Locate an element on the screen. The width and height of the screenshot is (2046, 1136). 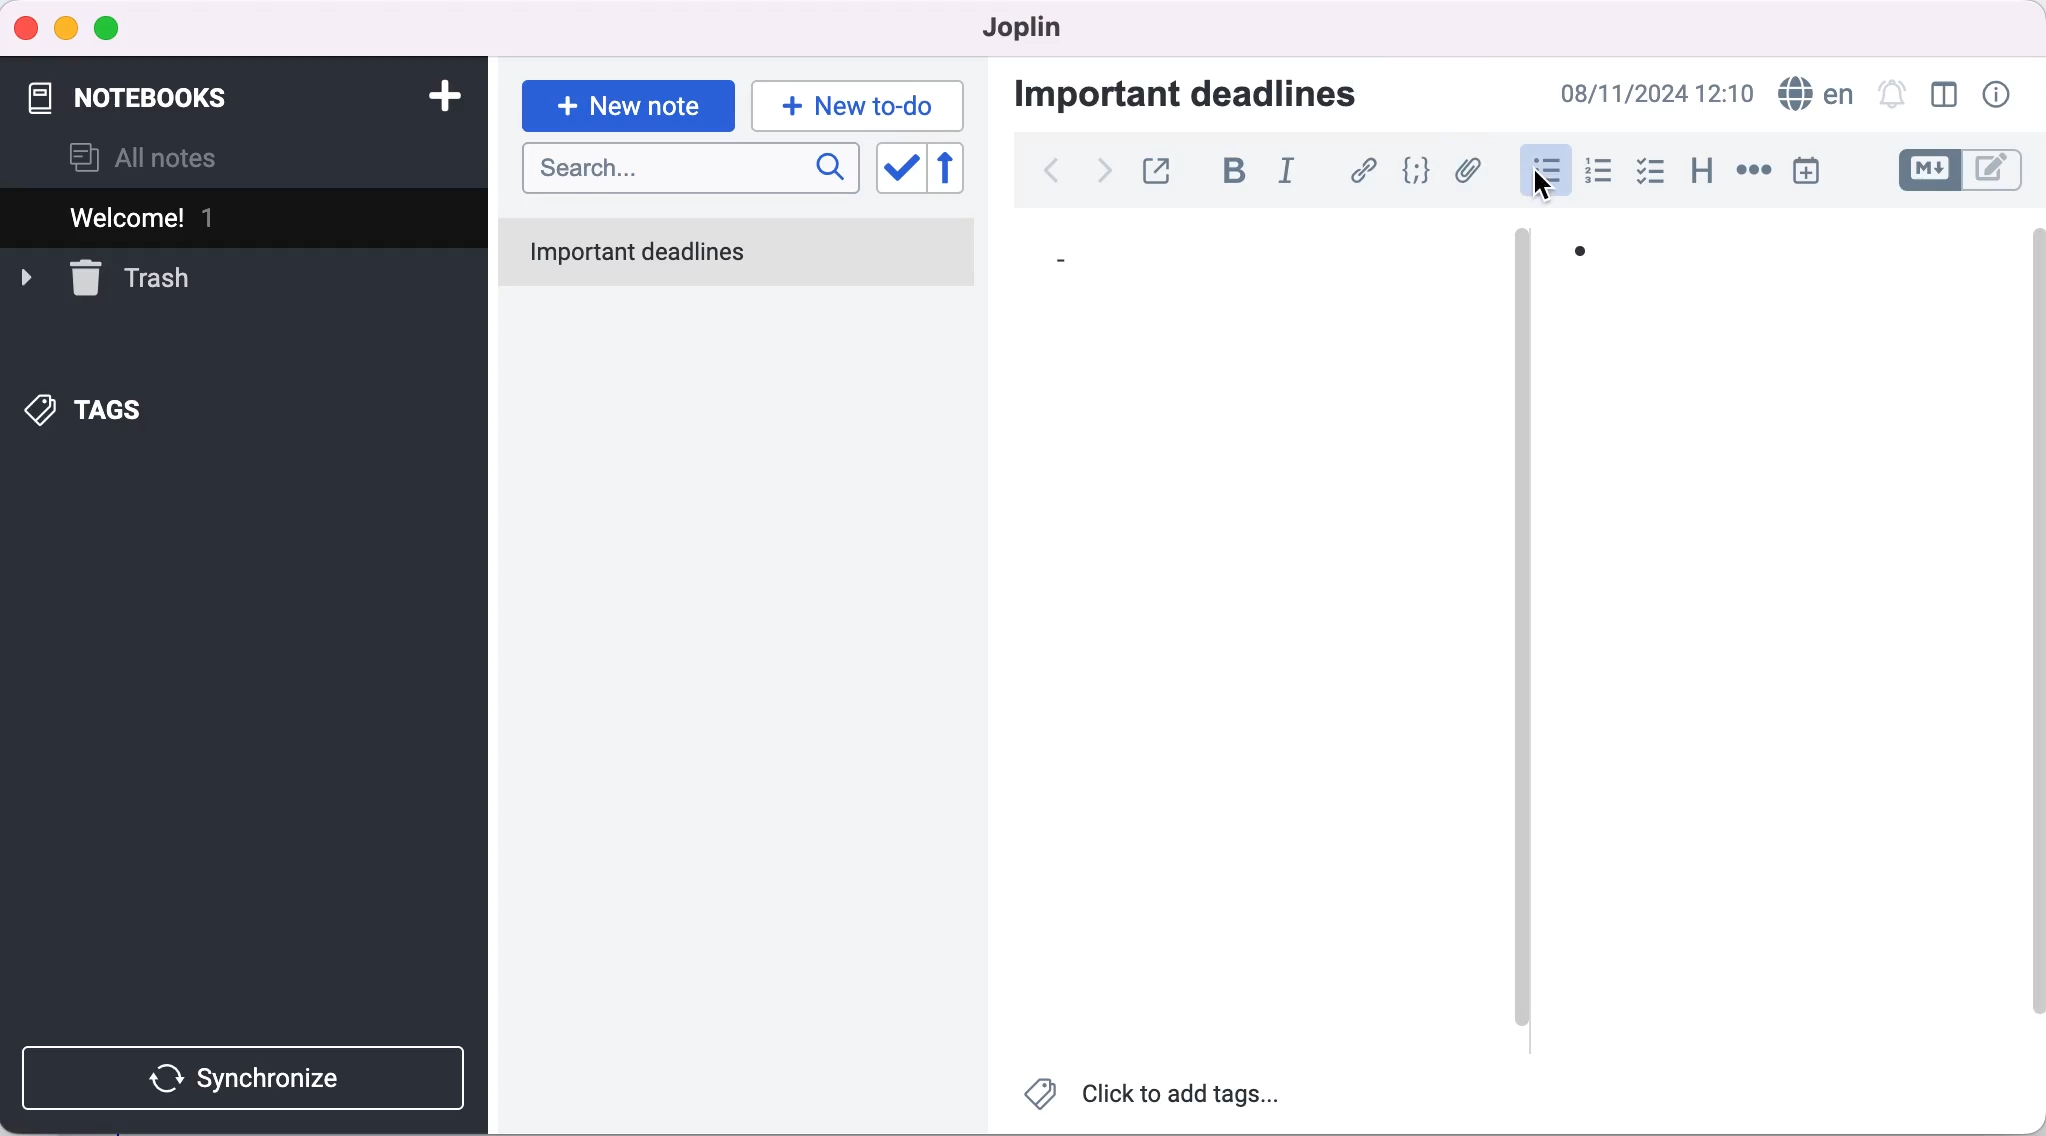
code is located at coordinates (1416, 172).